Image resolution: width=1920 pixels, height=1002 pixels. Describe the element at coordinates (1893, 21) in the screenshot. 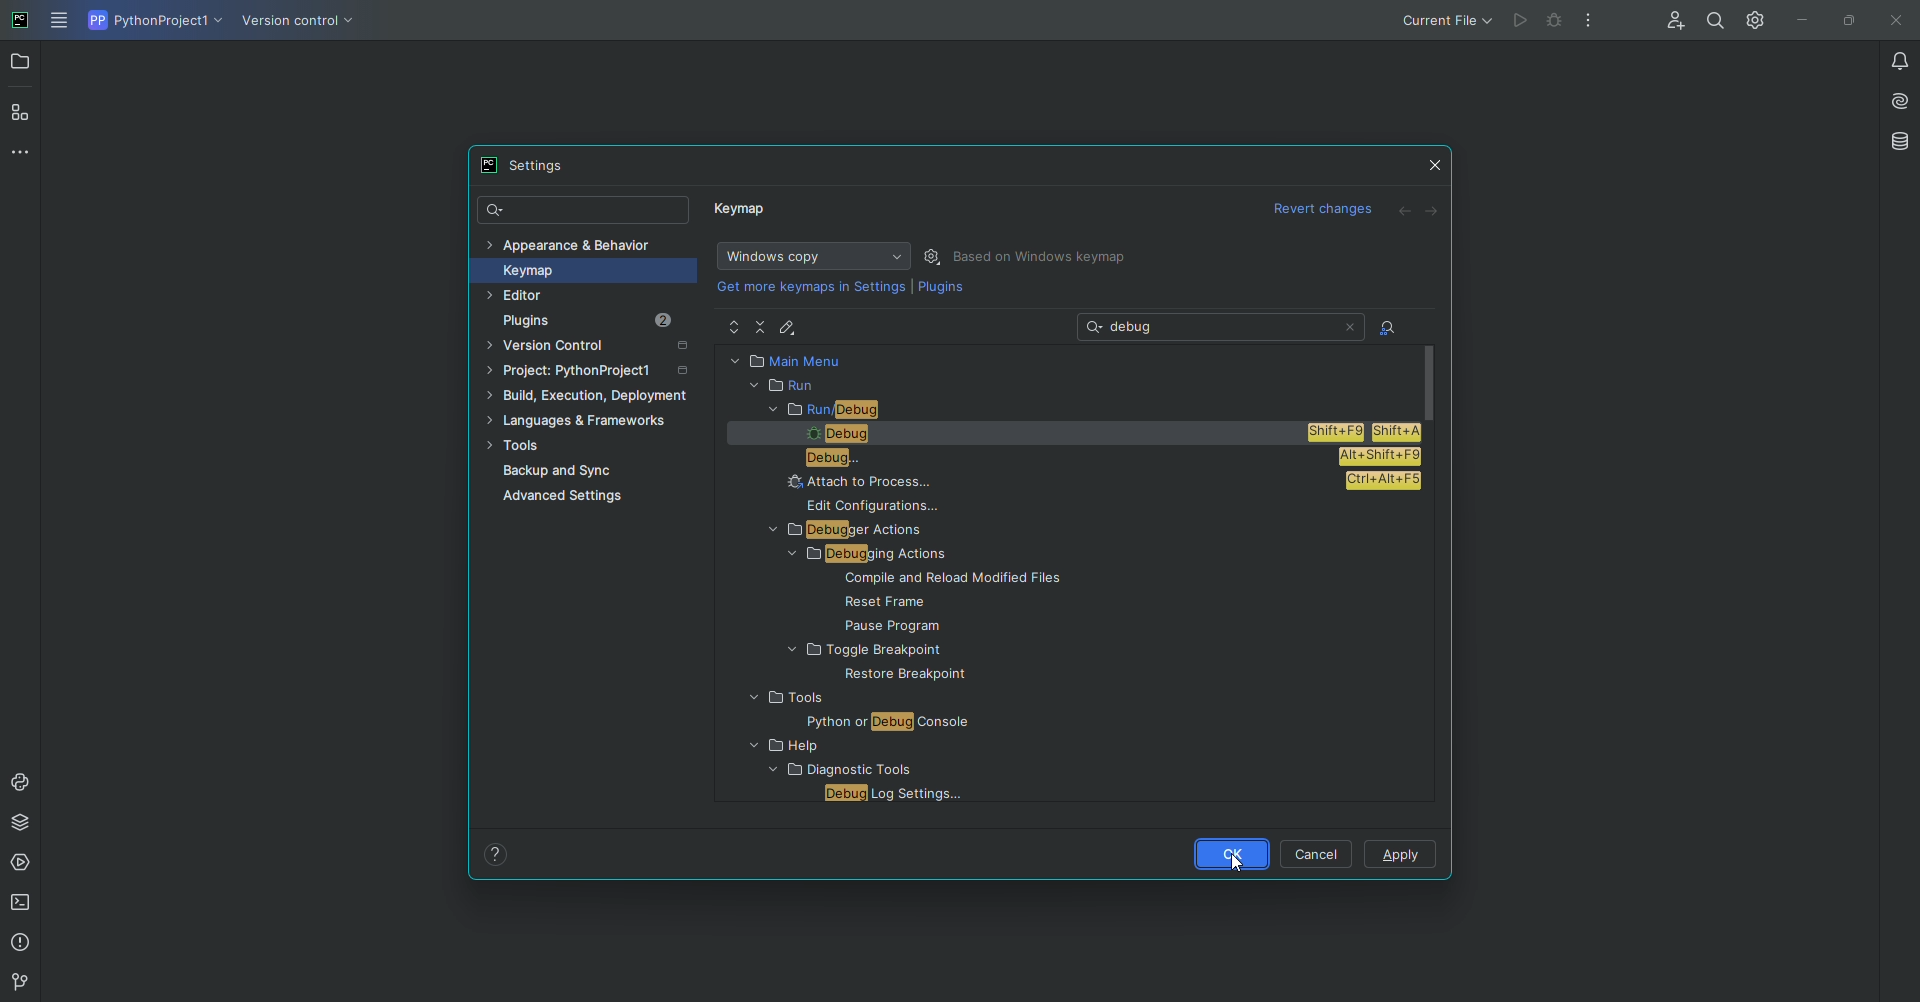

I see `Close` at that location.